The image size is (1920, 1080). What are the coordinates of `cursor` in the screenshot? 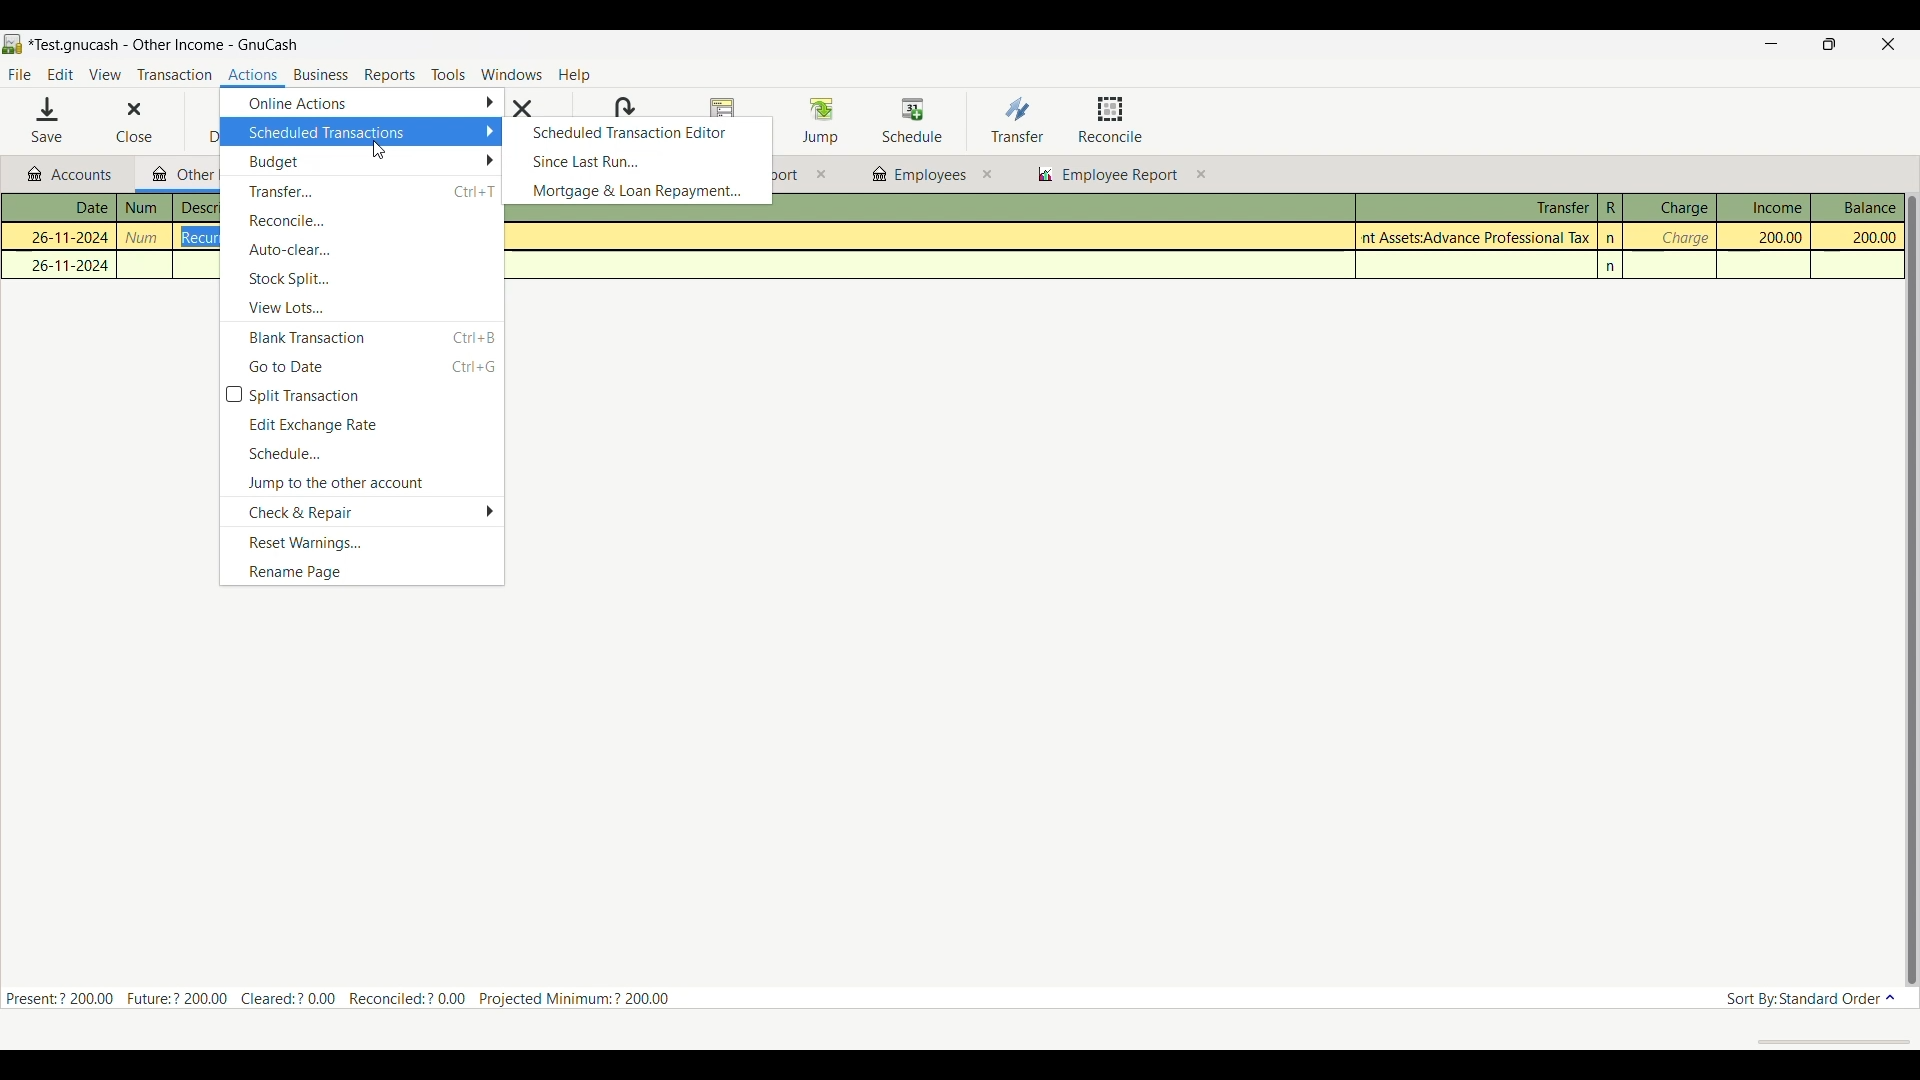 It's located at (383, 151).